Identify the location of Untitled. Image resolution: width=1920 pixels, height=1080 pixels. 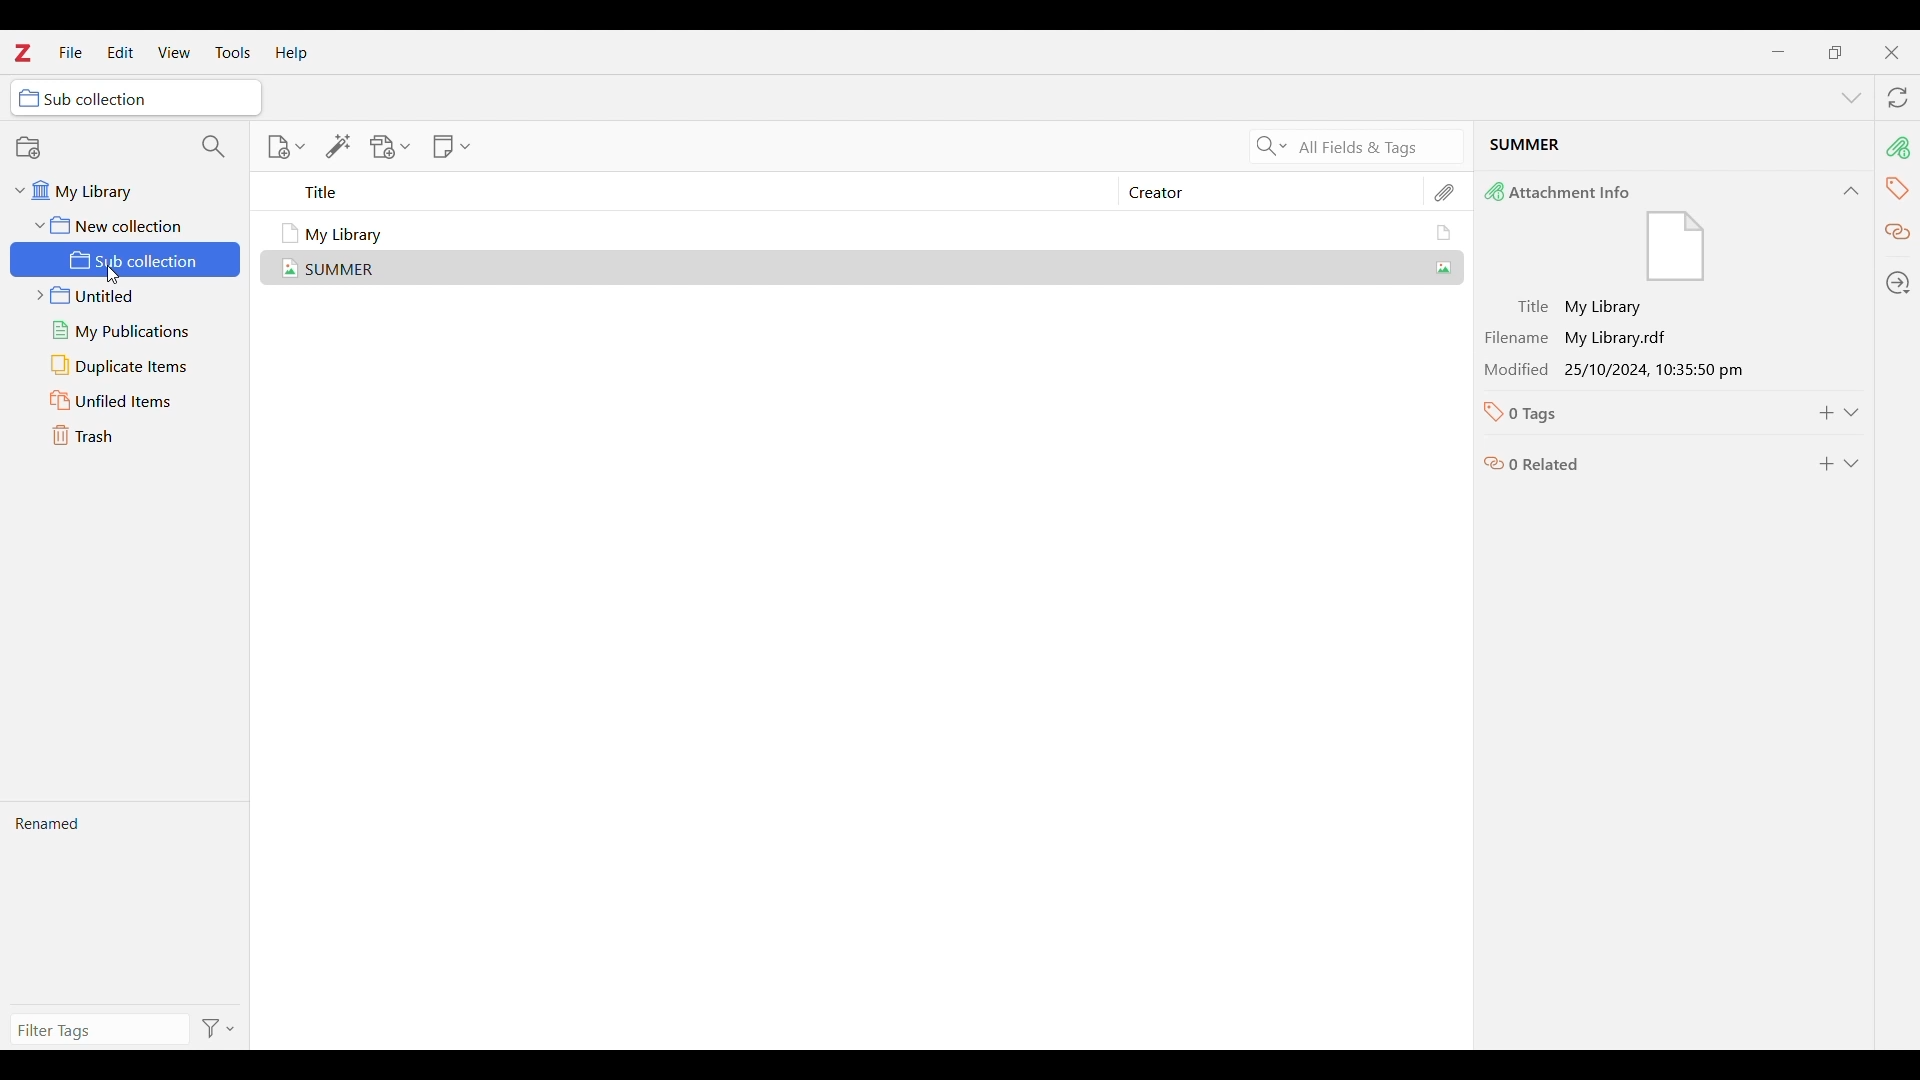
(126, 296).